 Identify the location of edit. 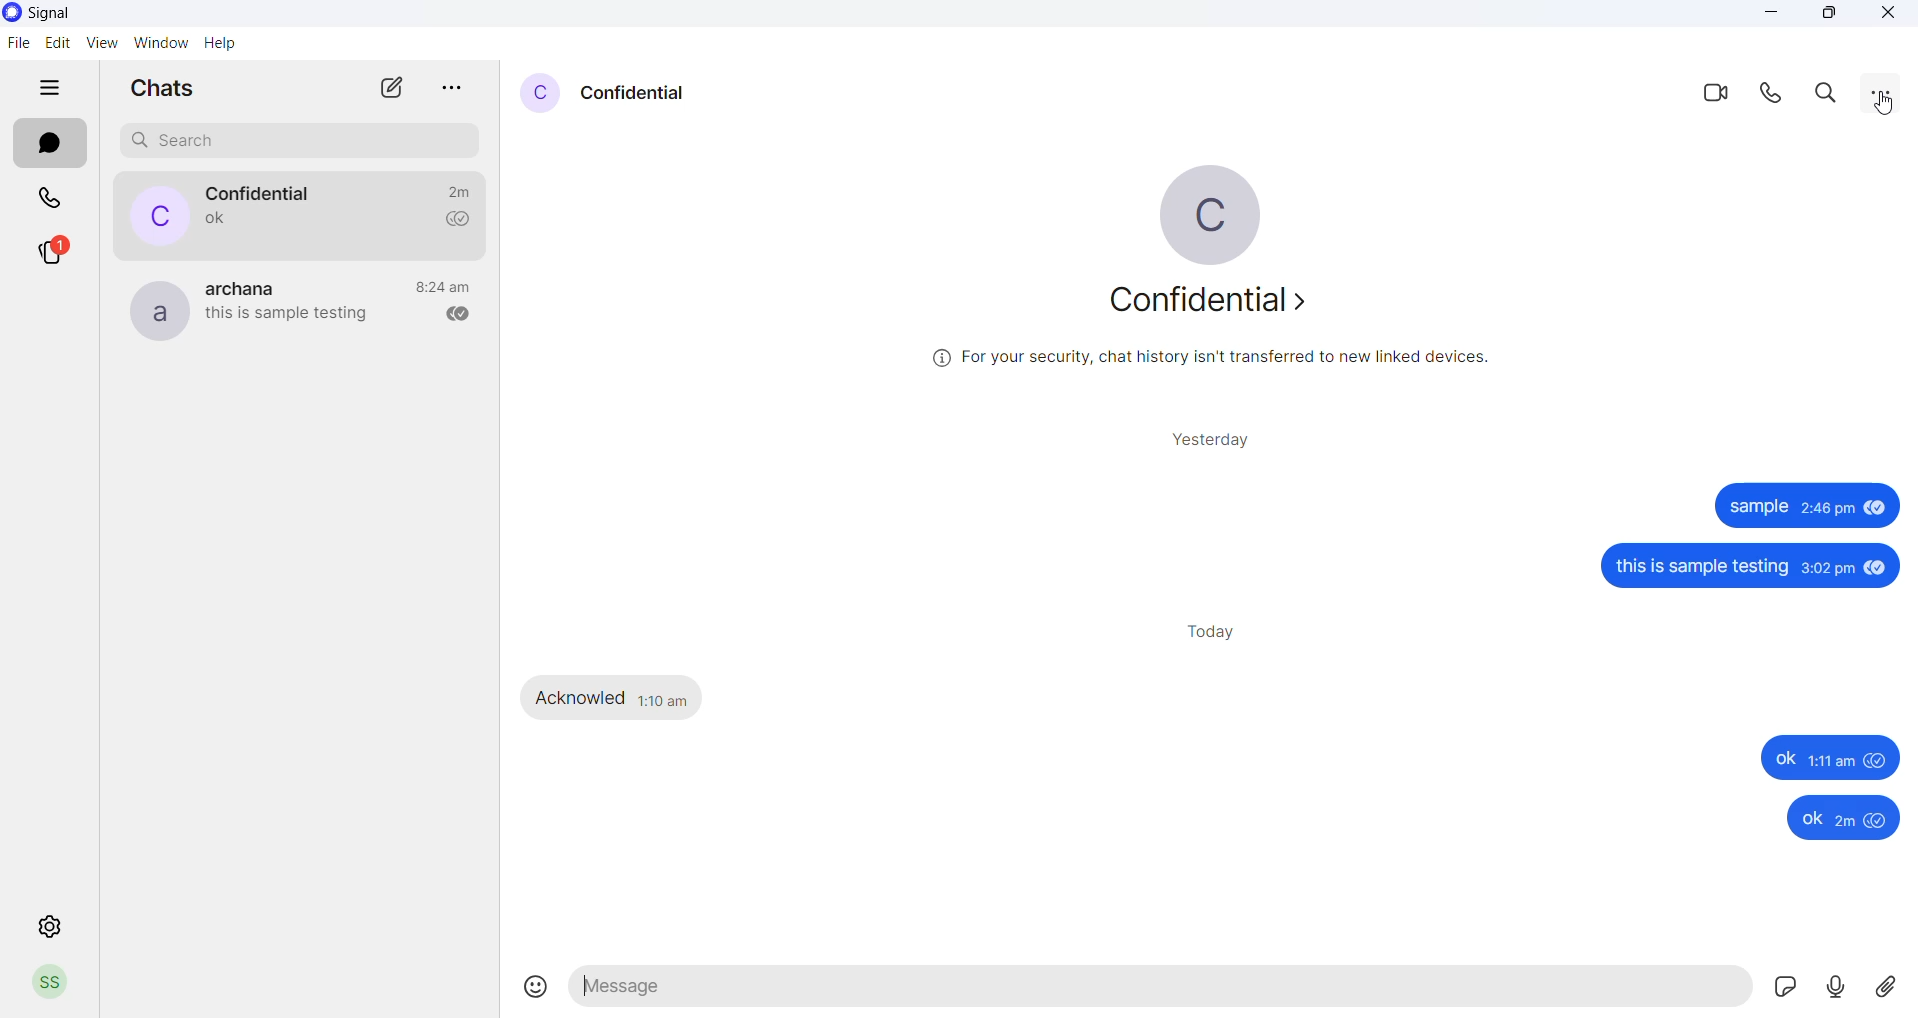
(56, 41).